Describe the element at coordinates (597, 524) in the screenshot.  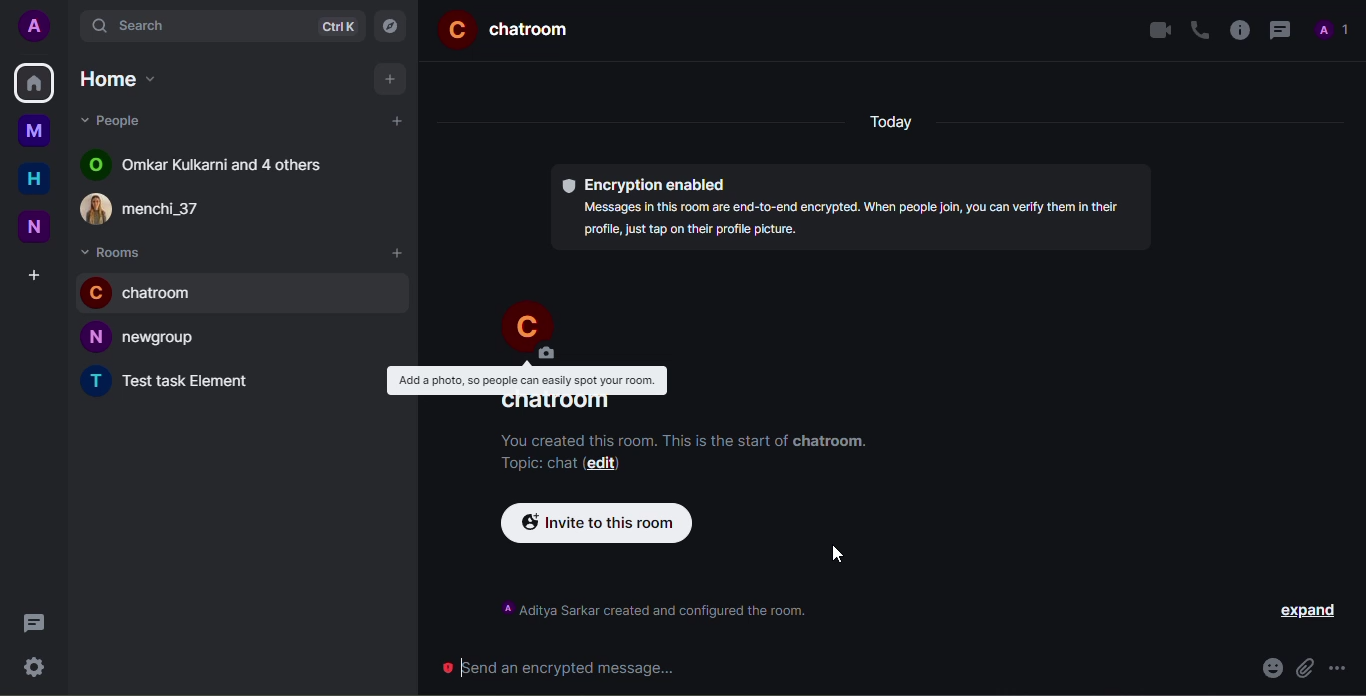
I see `invite to this room` at that location.